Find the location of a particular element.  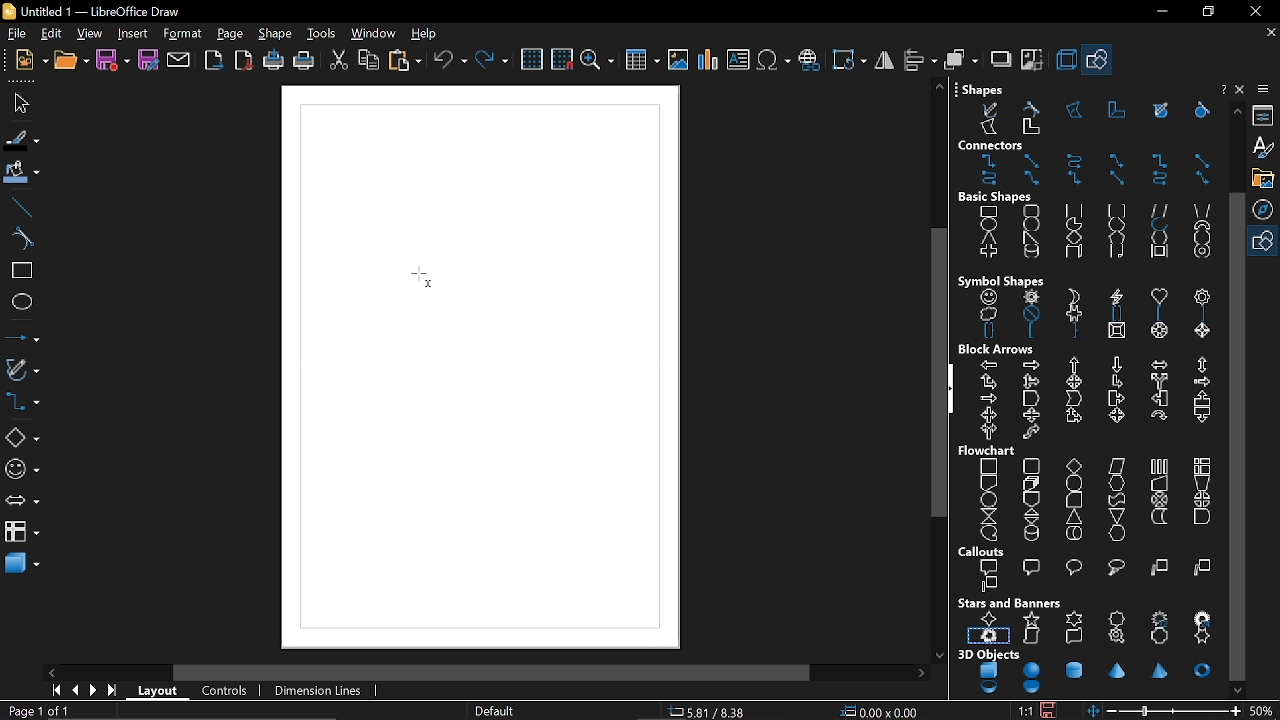

paste is located at coordinates (404, 60).